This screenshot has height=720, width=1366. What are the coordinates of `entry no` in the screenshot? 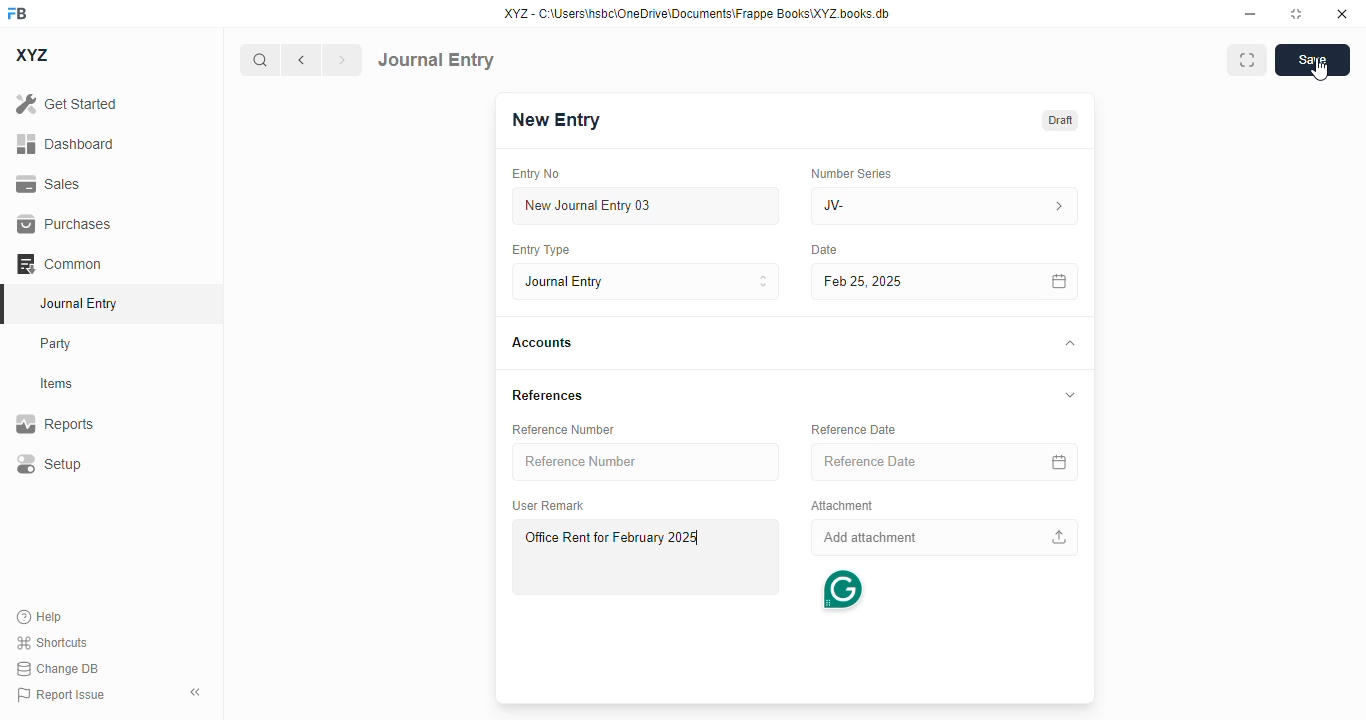 It's located at (536, 174).